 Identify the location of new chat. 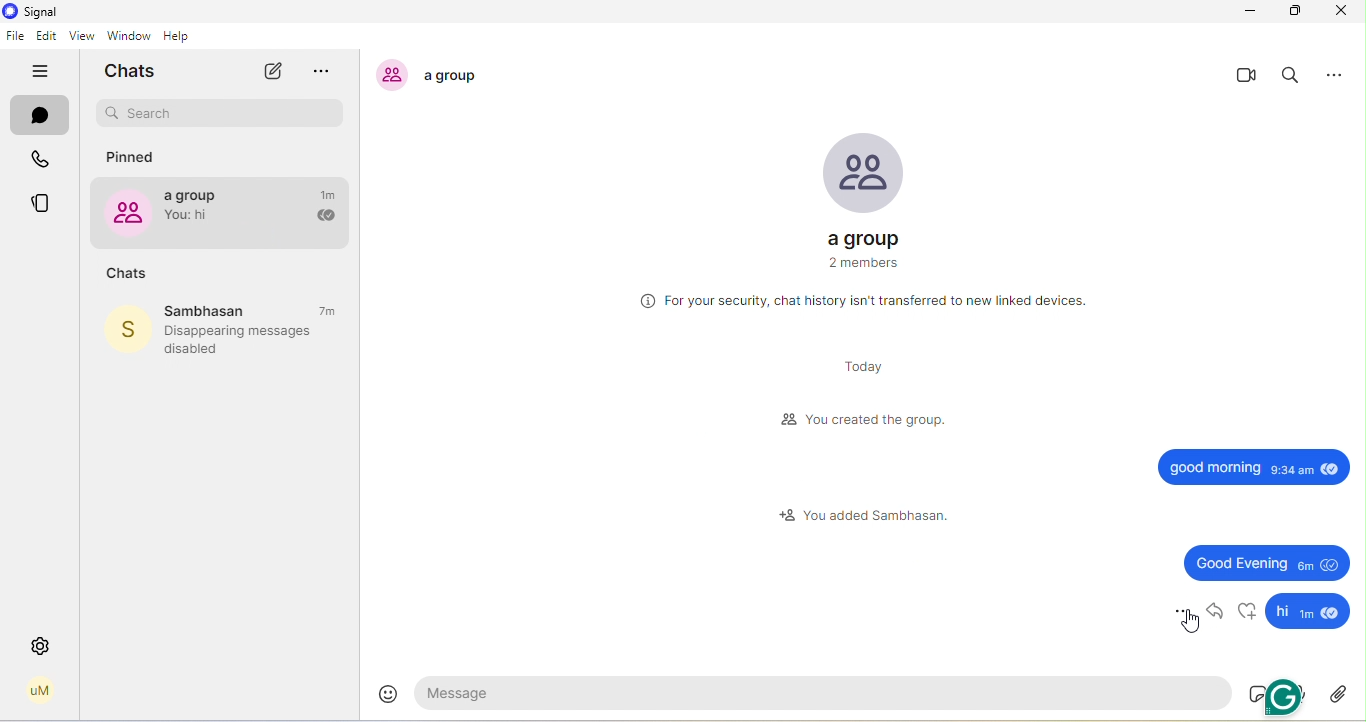
(271, 71).